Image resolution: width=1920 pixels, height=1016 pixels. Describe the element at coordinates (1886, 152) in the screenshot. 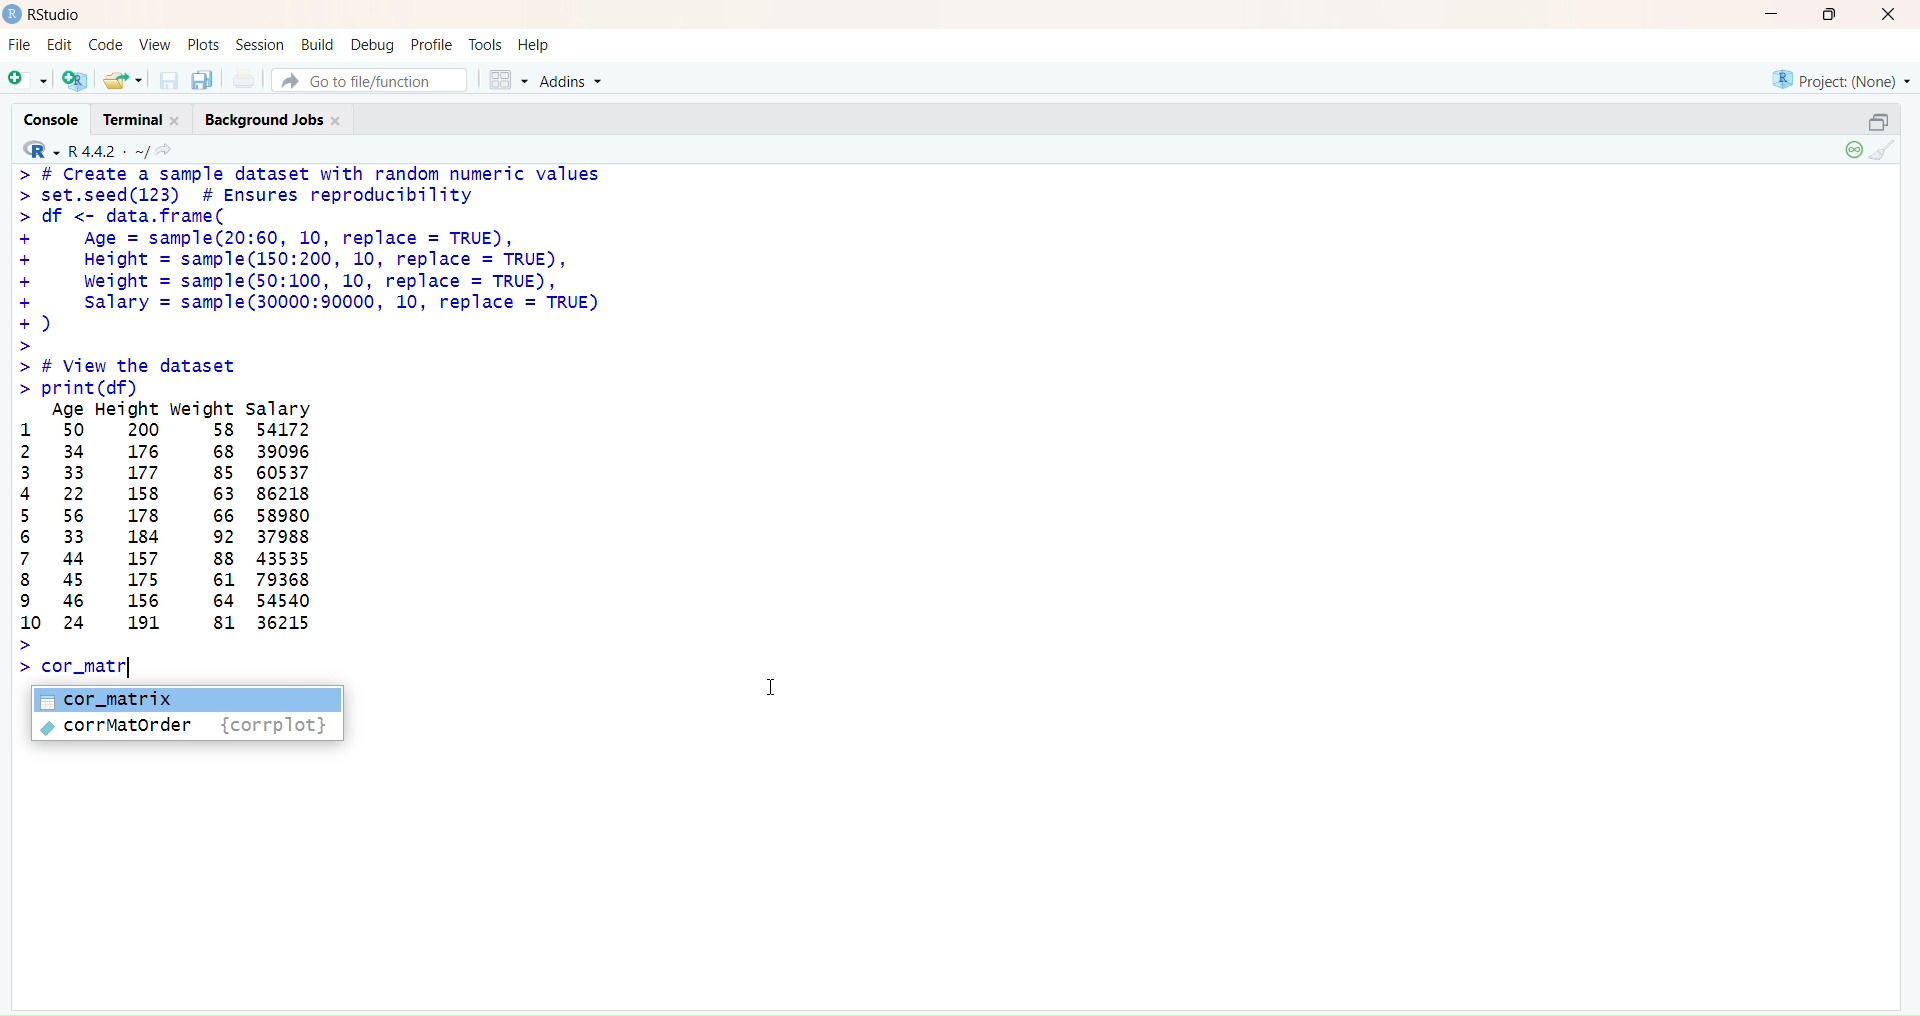

I see `Clear Console (Ctrl + L)` at that location.